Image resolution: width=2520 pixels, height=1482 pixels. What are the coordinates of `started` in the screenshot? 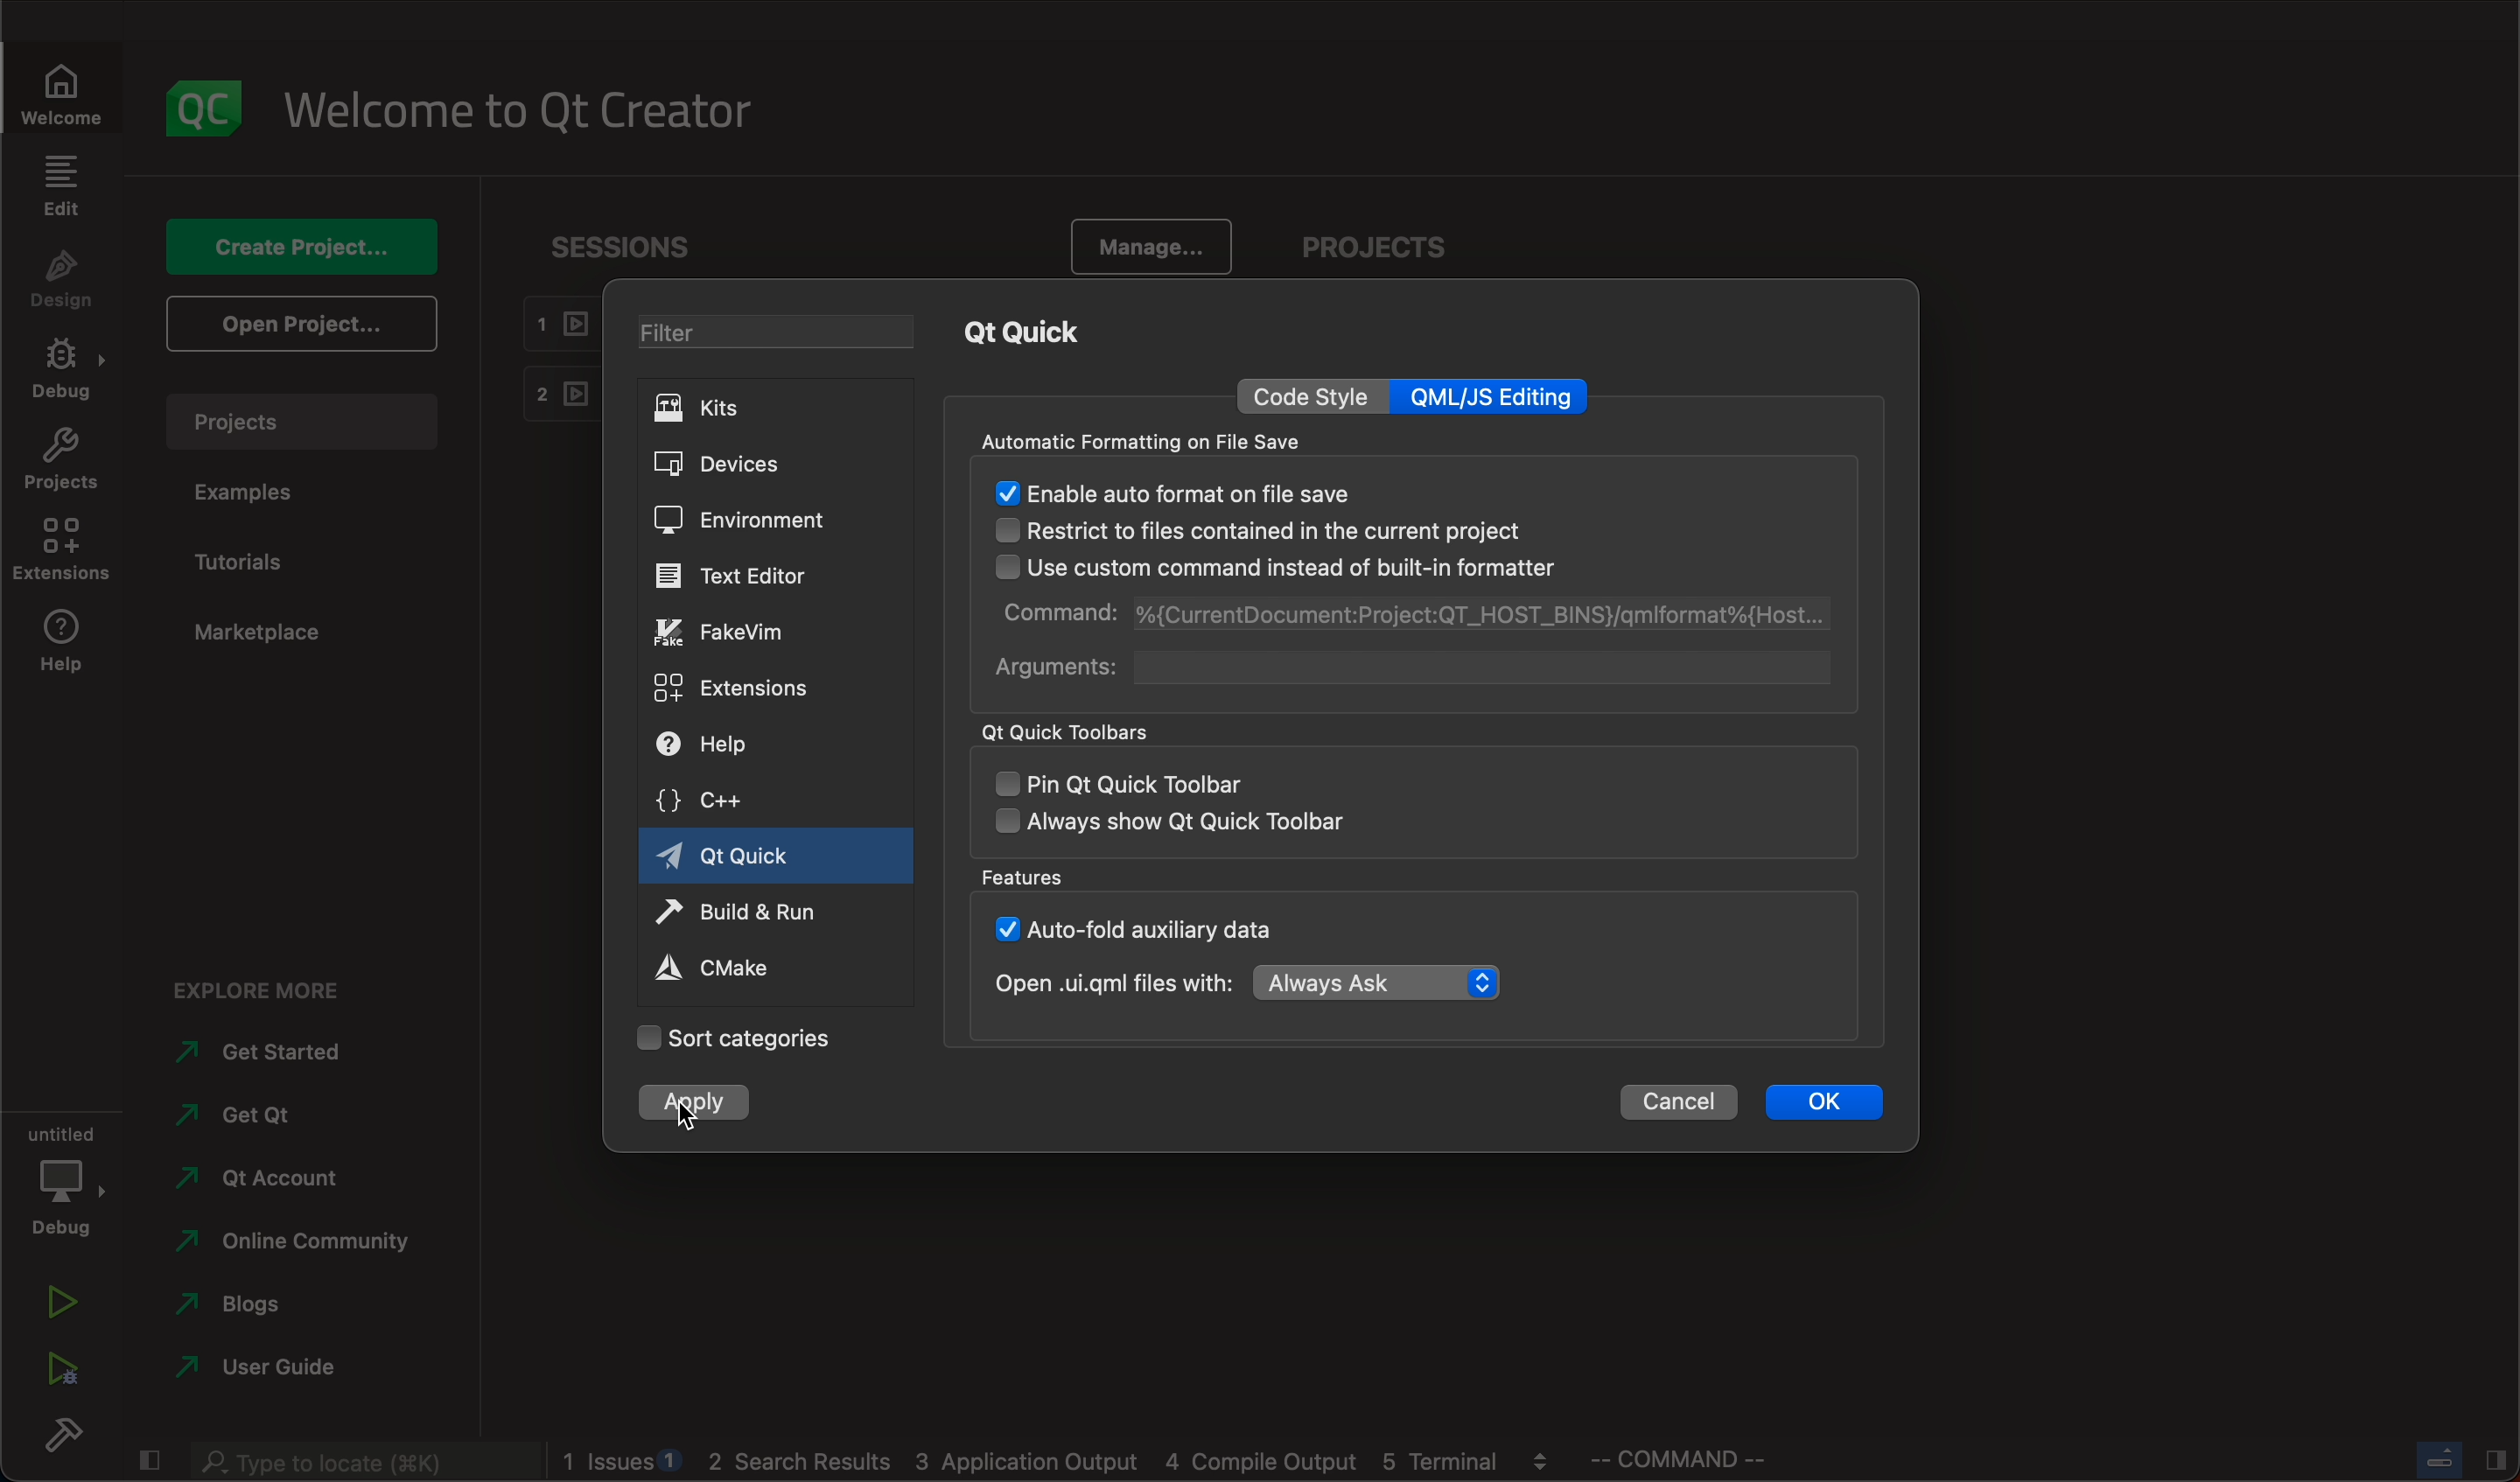 It's located at (265, 1053).